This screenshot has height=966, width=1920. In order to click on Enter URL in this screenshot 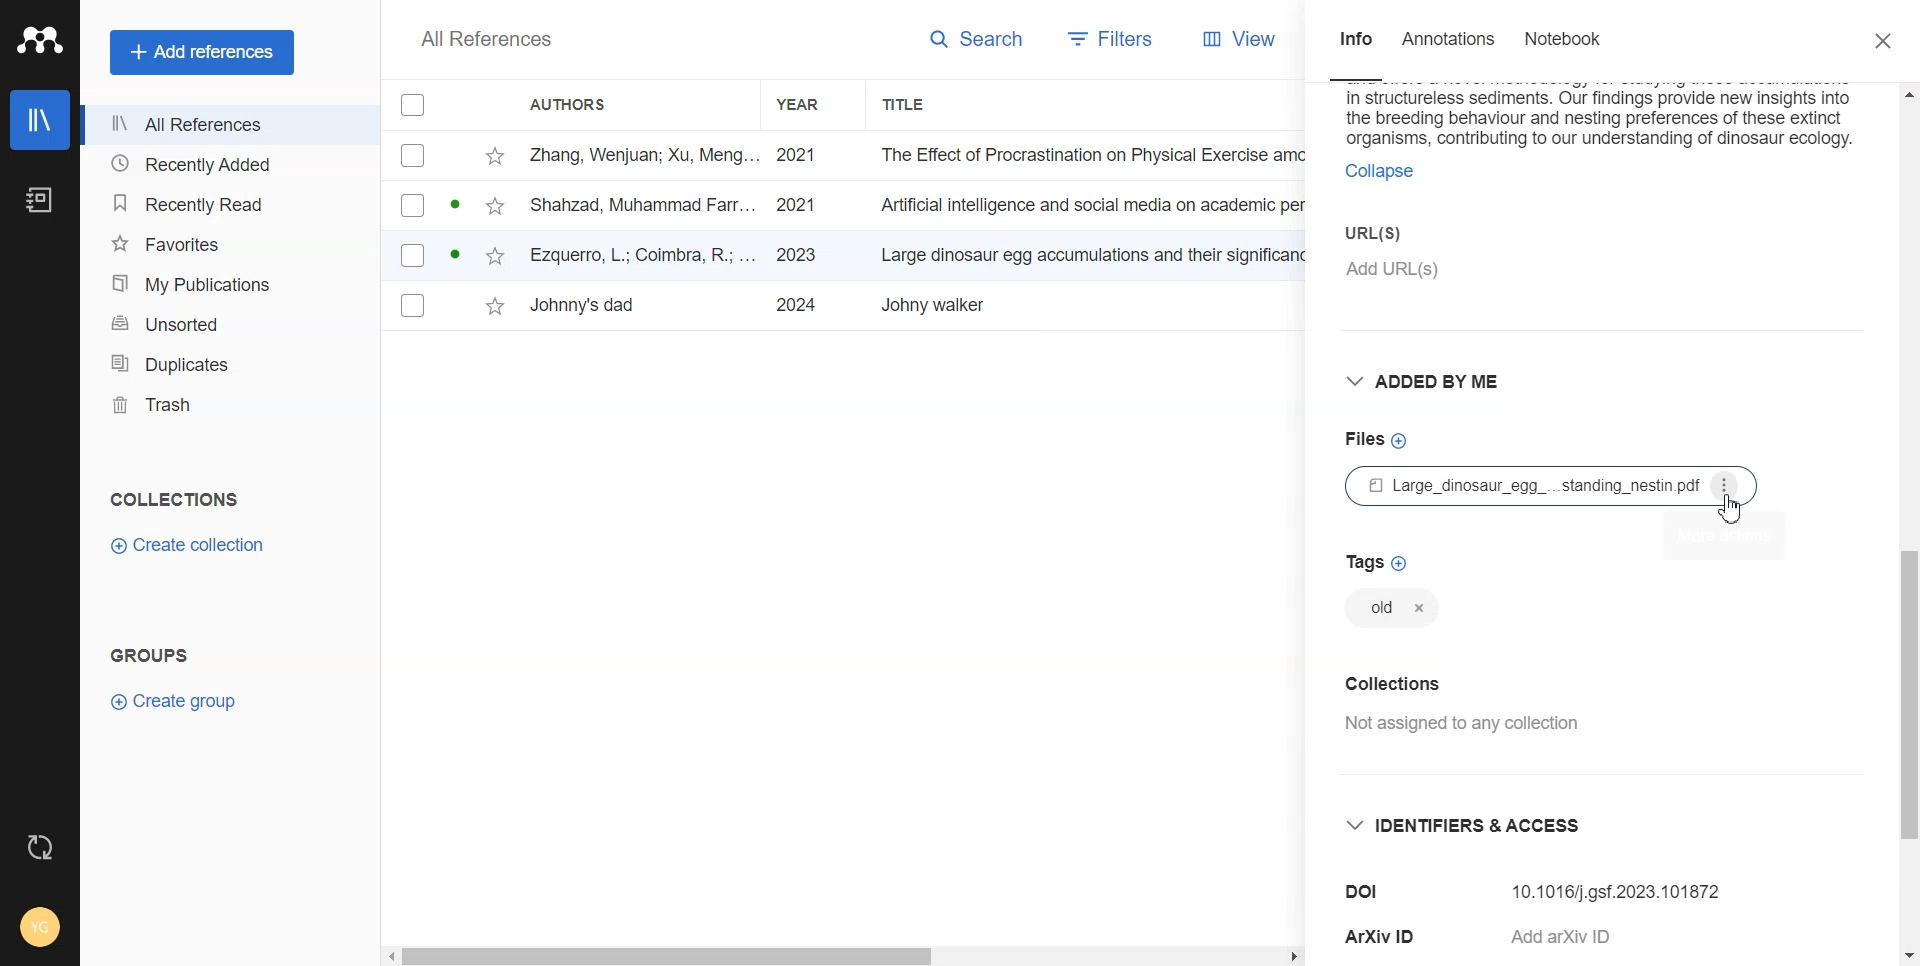, I will do `click(1512, 251)`.